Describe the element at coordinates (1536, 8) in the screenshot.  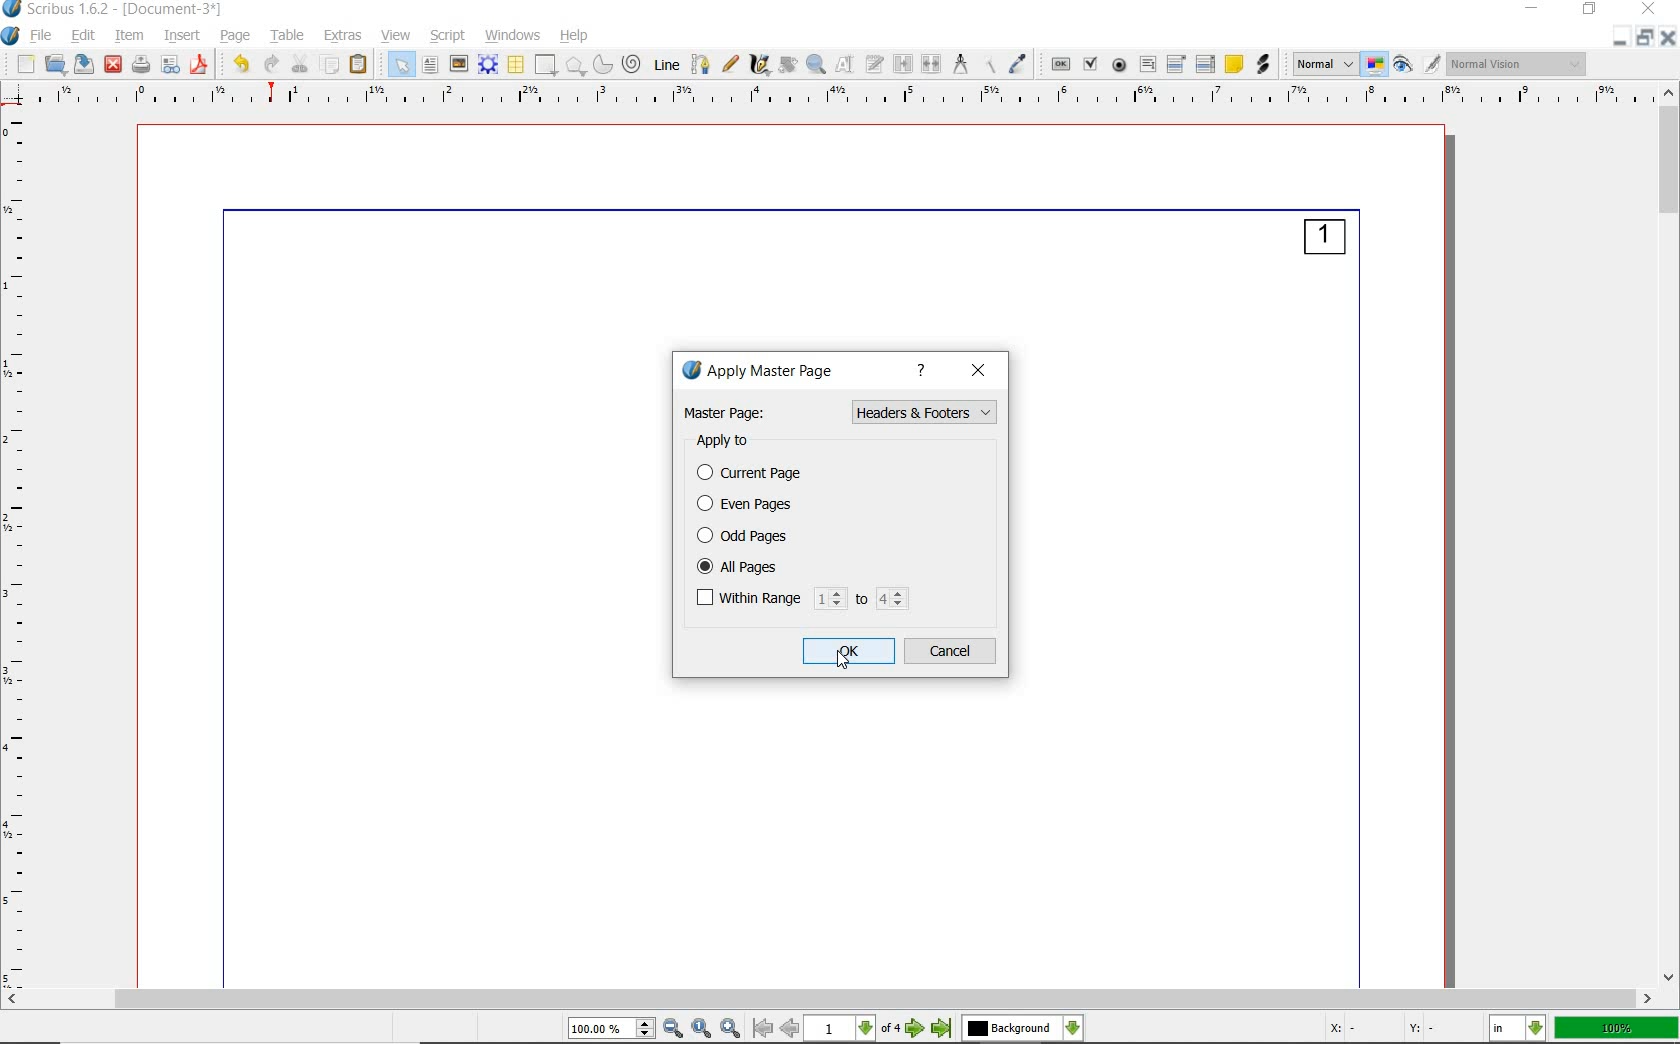
I see `minimize` at that location.